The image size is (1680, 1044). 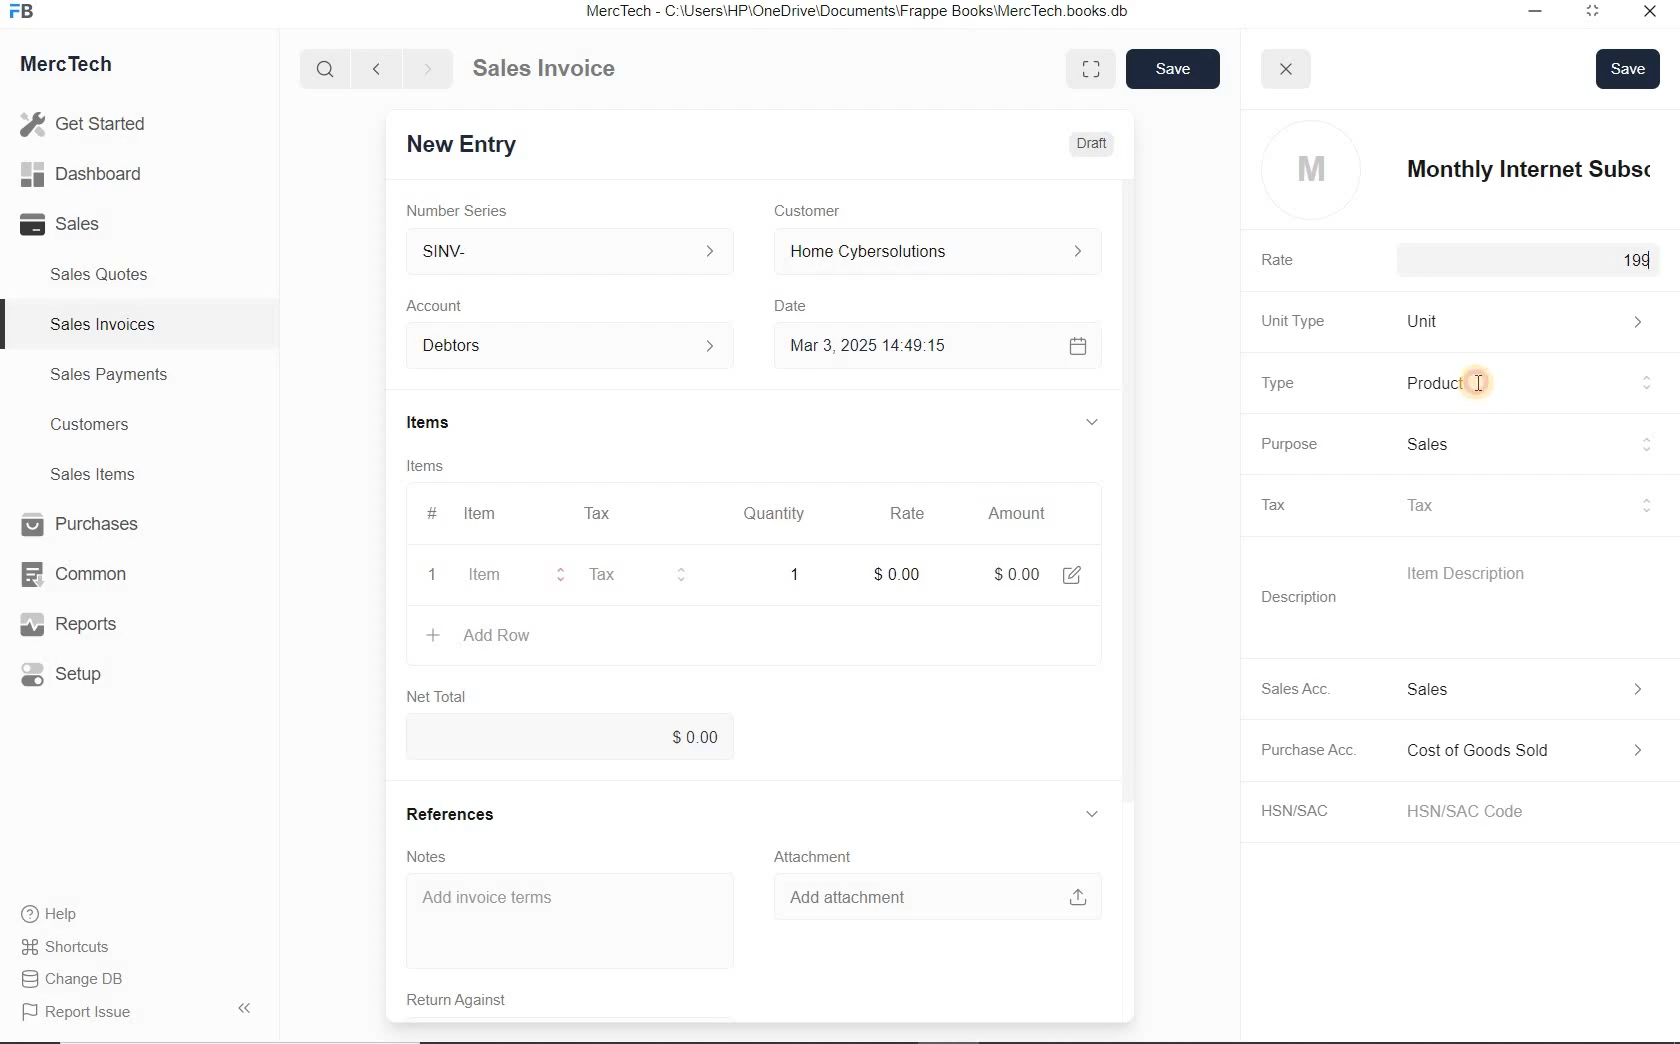 What do you see at coordinates (1276, 383) in the screenshot?
I see `Type` at bounding box center [1276, 383].